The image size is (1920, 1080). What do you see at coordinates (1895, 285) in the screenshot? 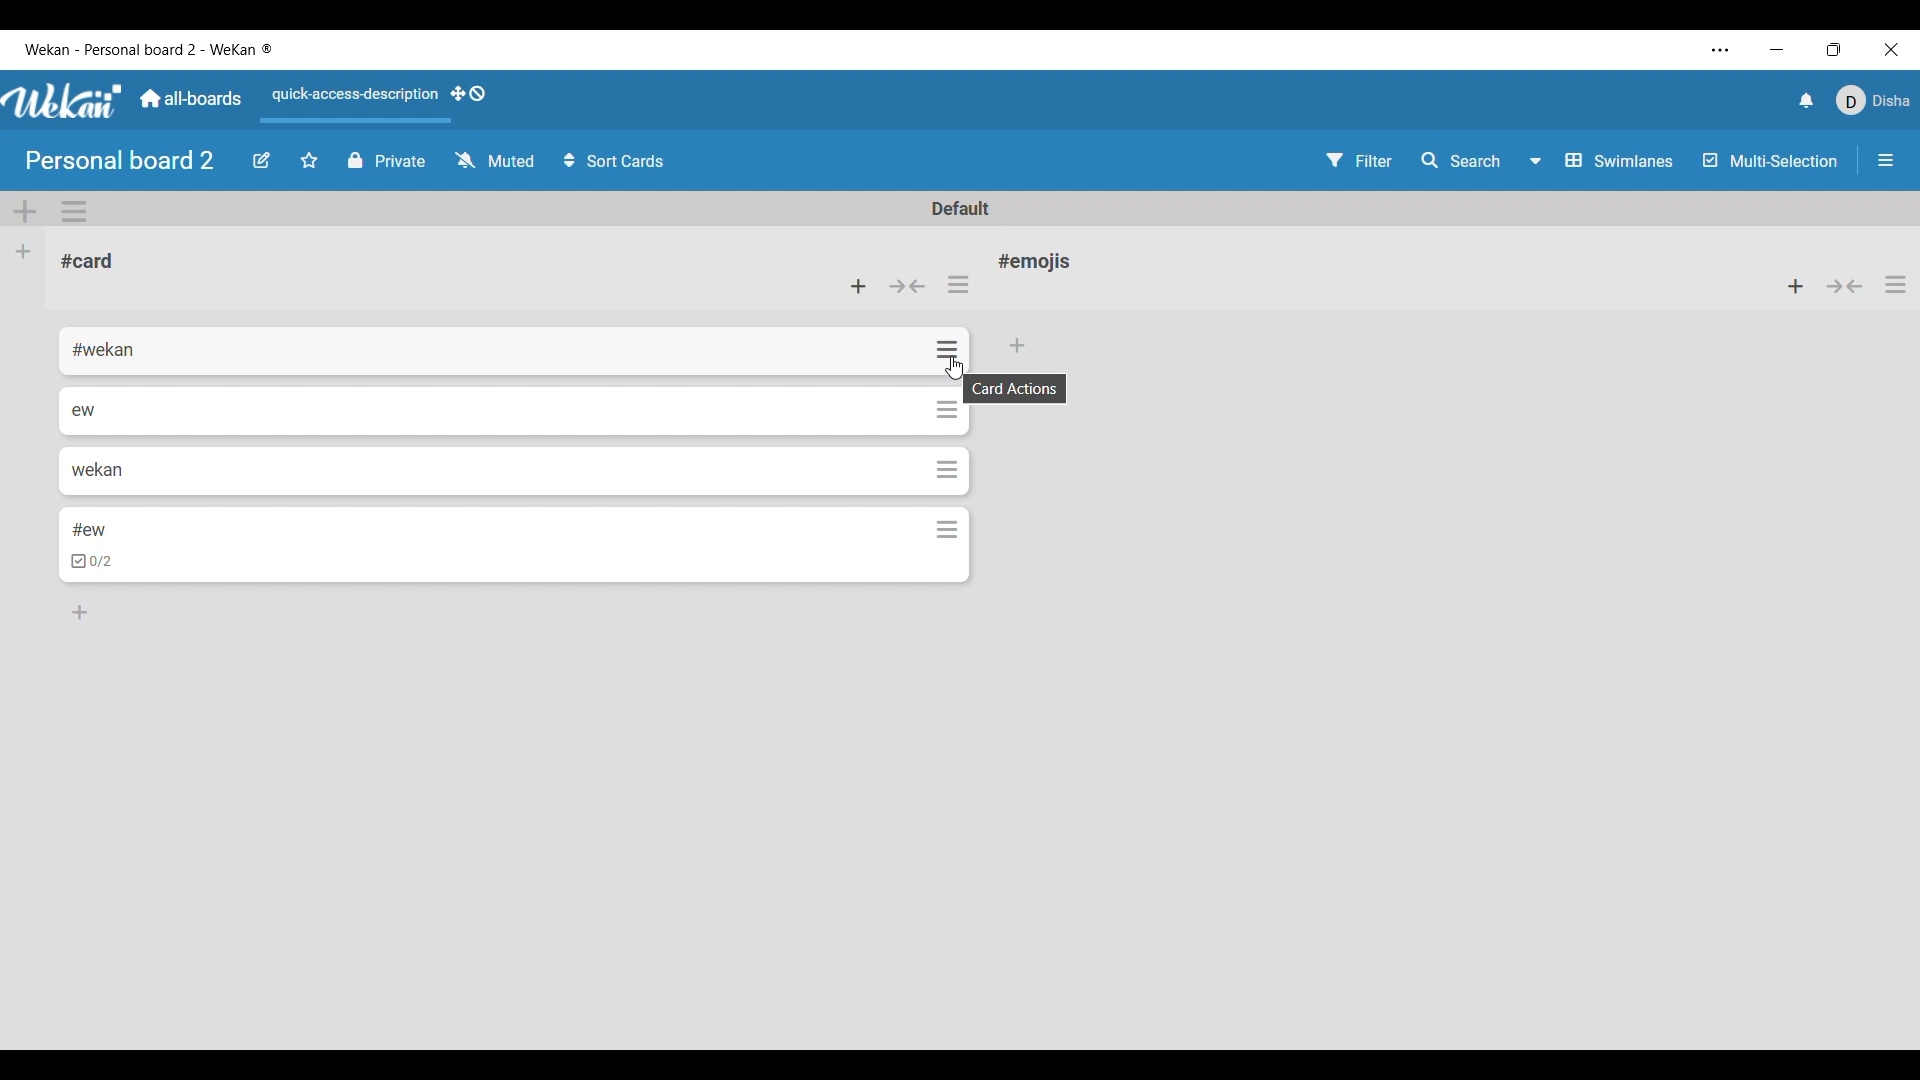
I see `List actions` at bounding box center [1895, 285].